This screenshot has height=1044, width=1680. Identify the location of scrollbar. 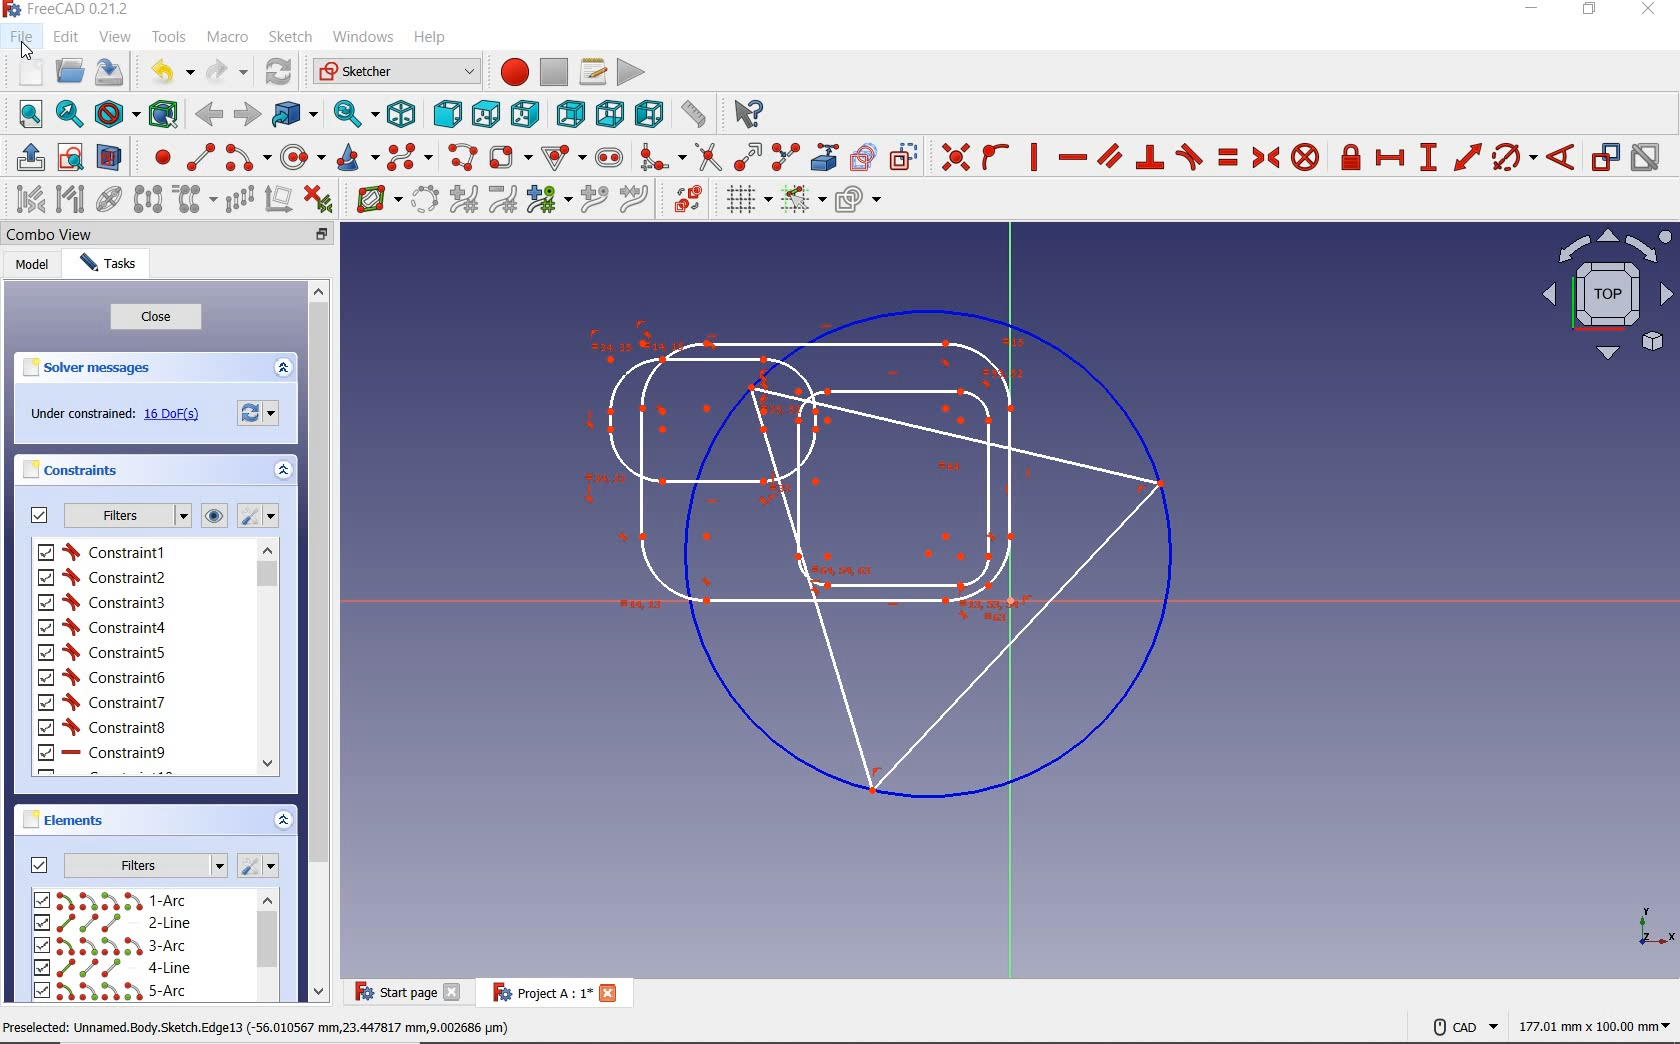
(267, 947).